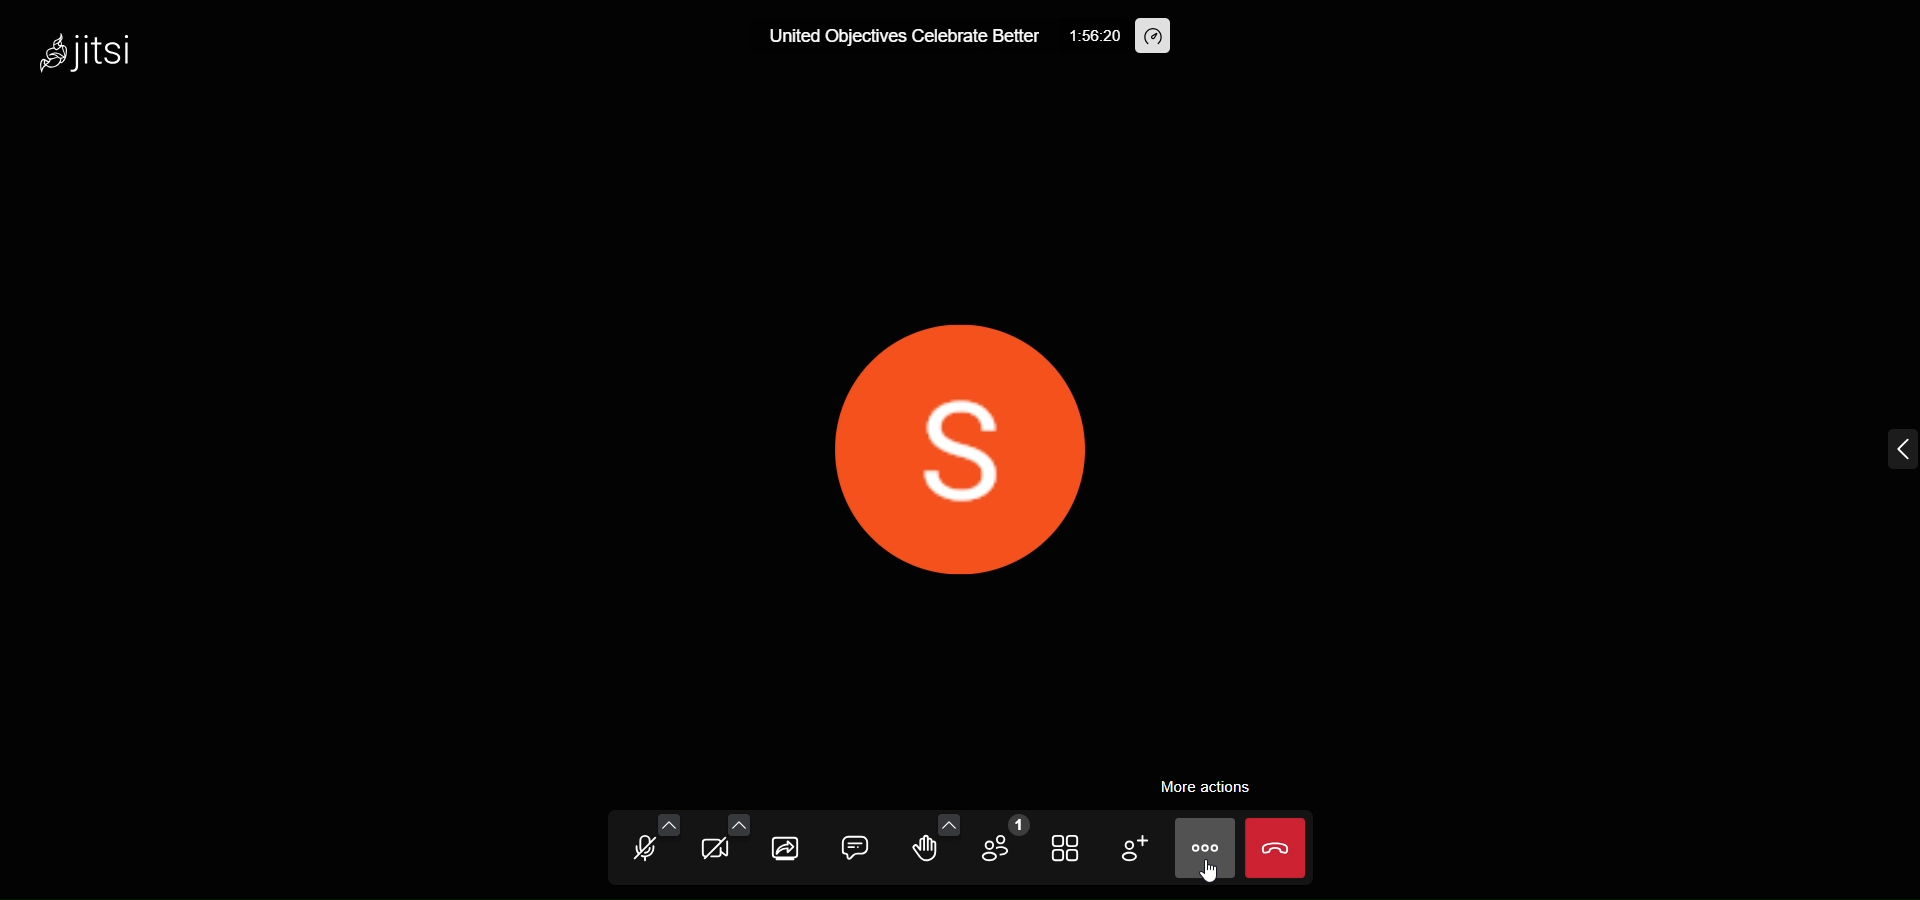 Image resolution: width=1920 pixels, height=900 pixels. What do you see at coordinates (716, 852) in the screenshot?
I see `camera` at bounding box center [716, 852].